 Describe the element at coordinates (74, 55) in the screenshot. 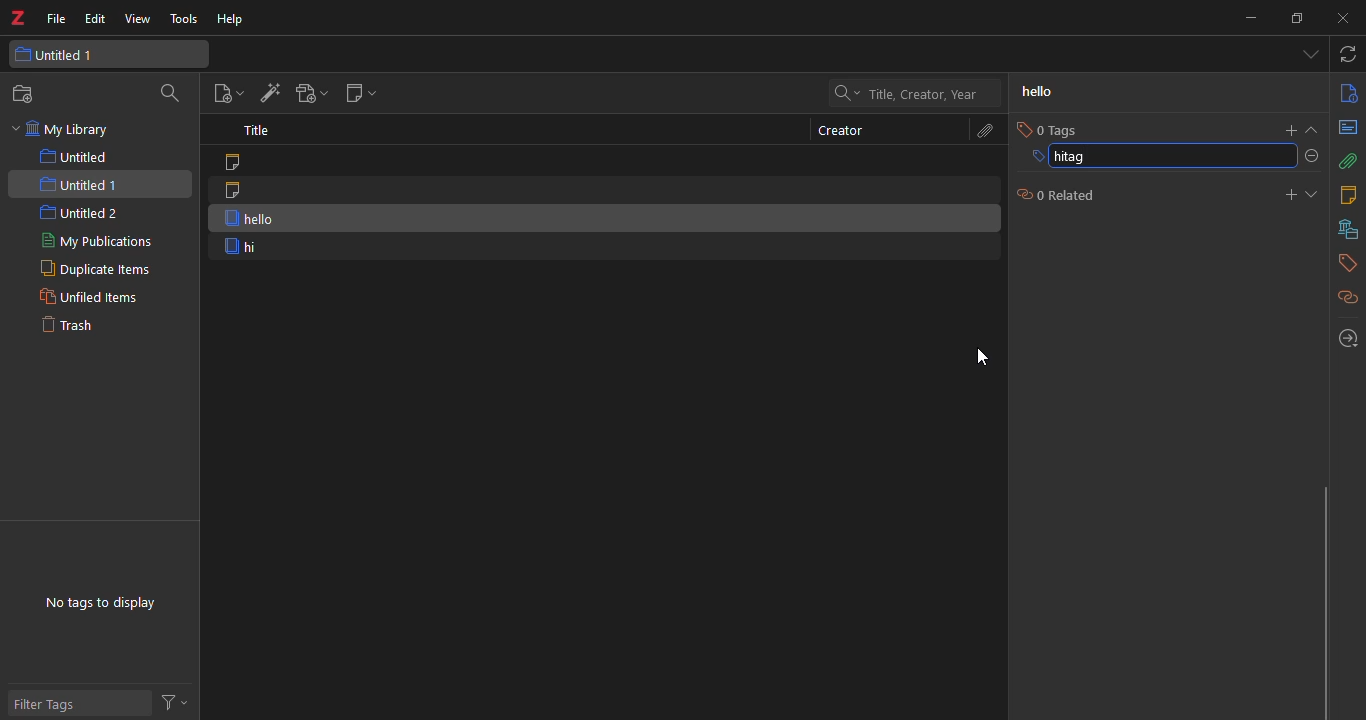

I see `untitled 1` at that location.